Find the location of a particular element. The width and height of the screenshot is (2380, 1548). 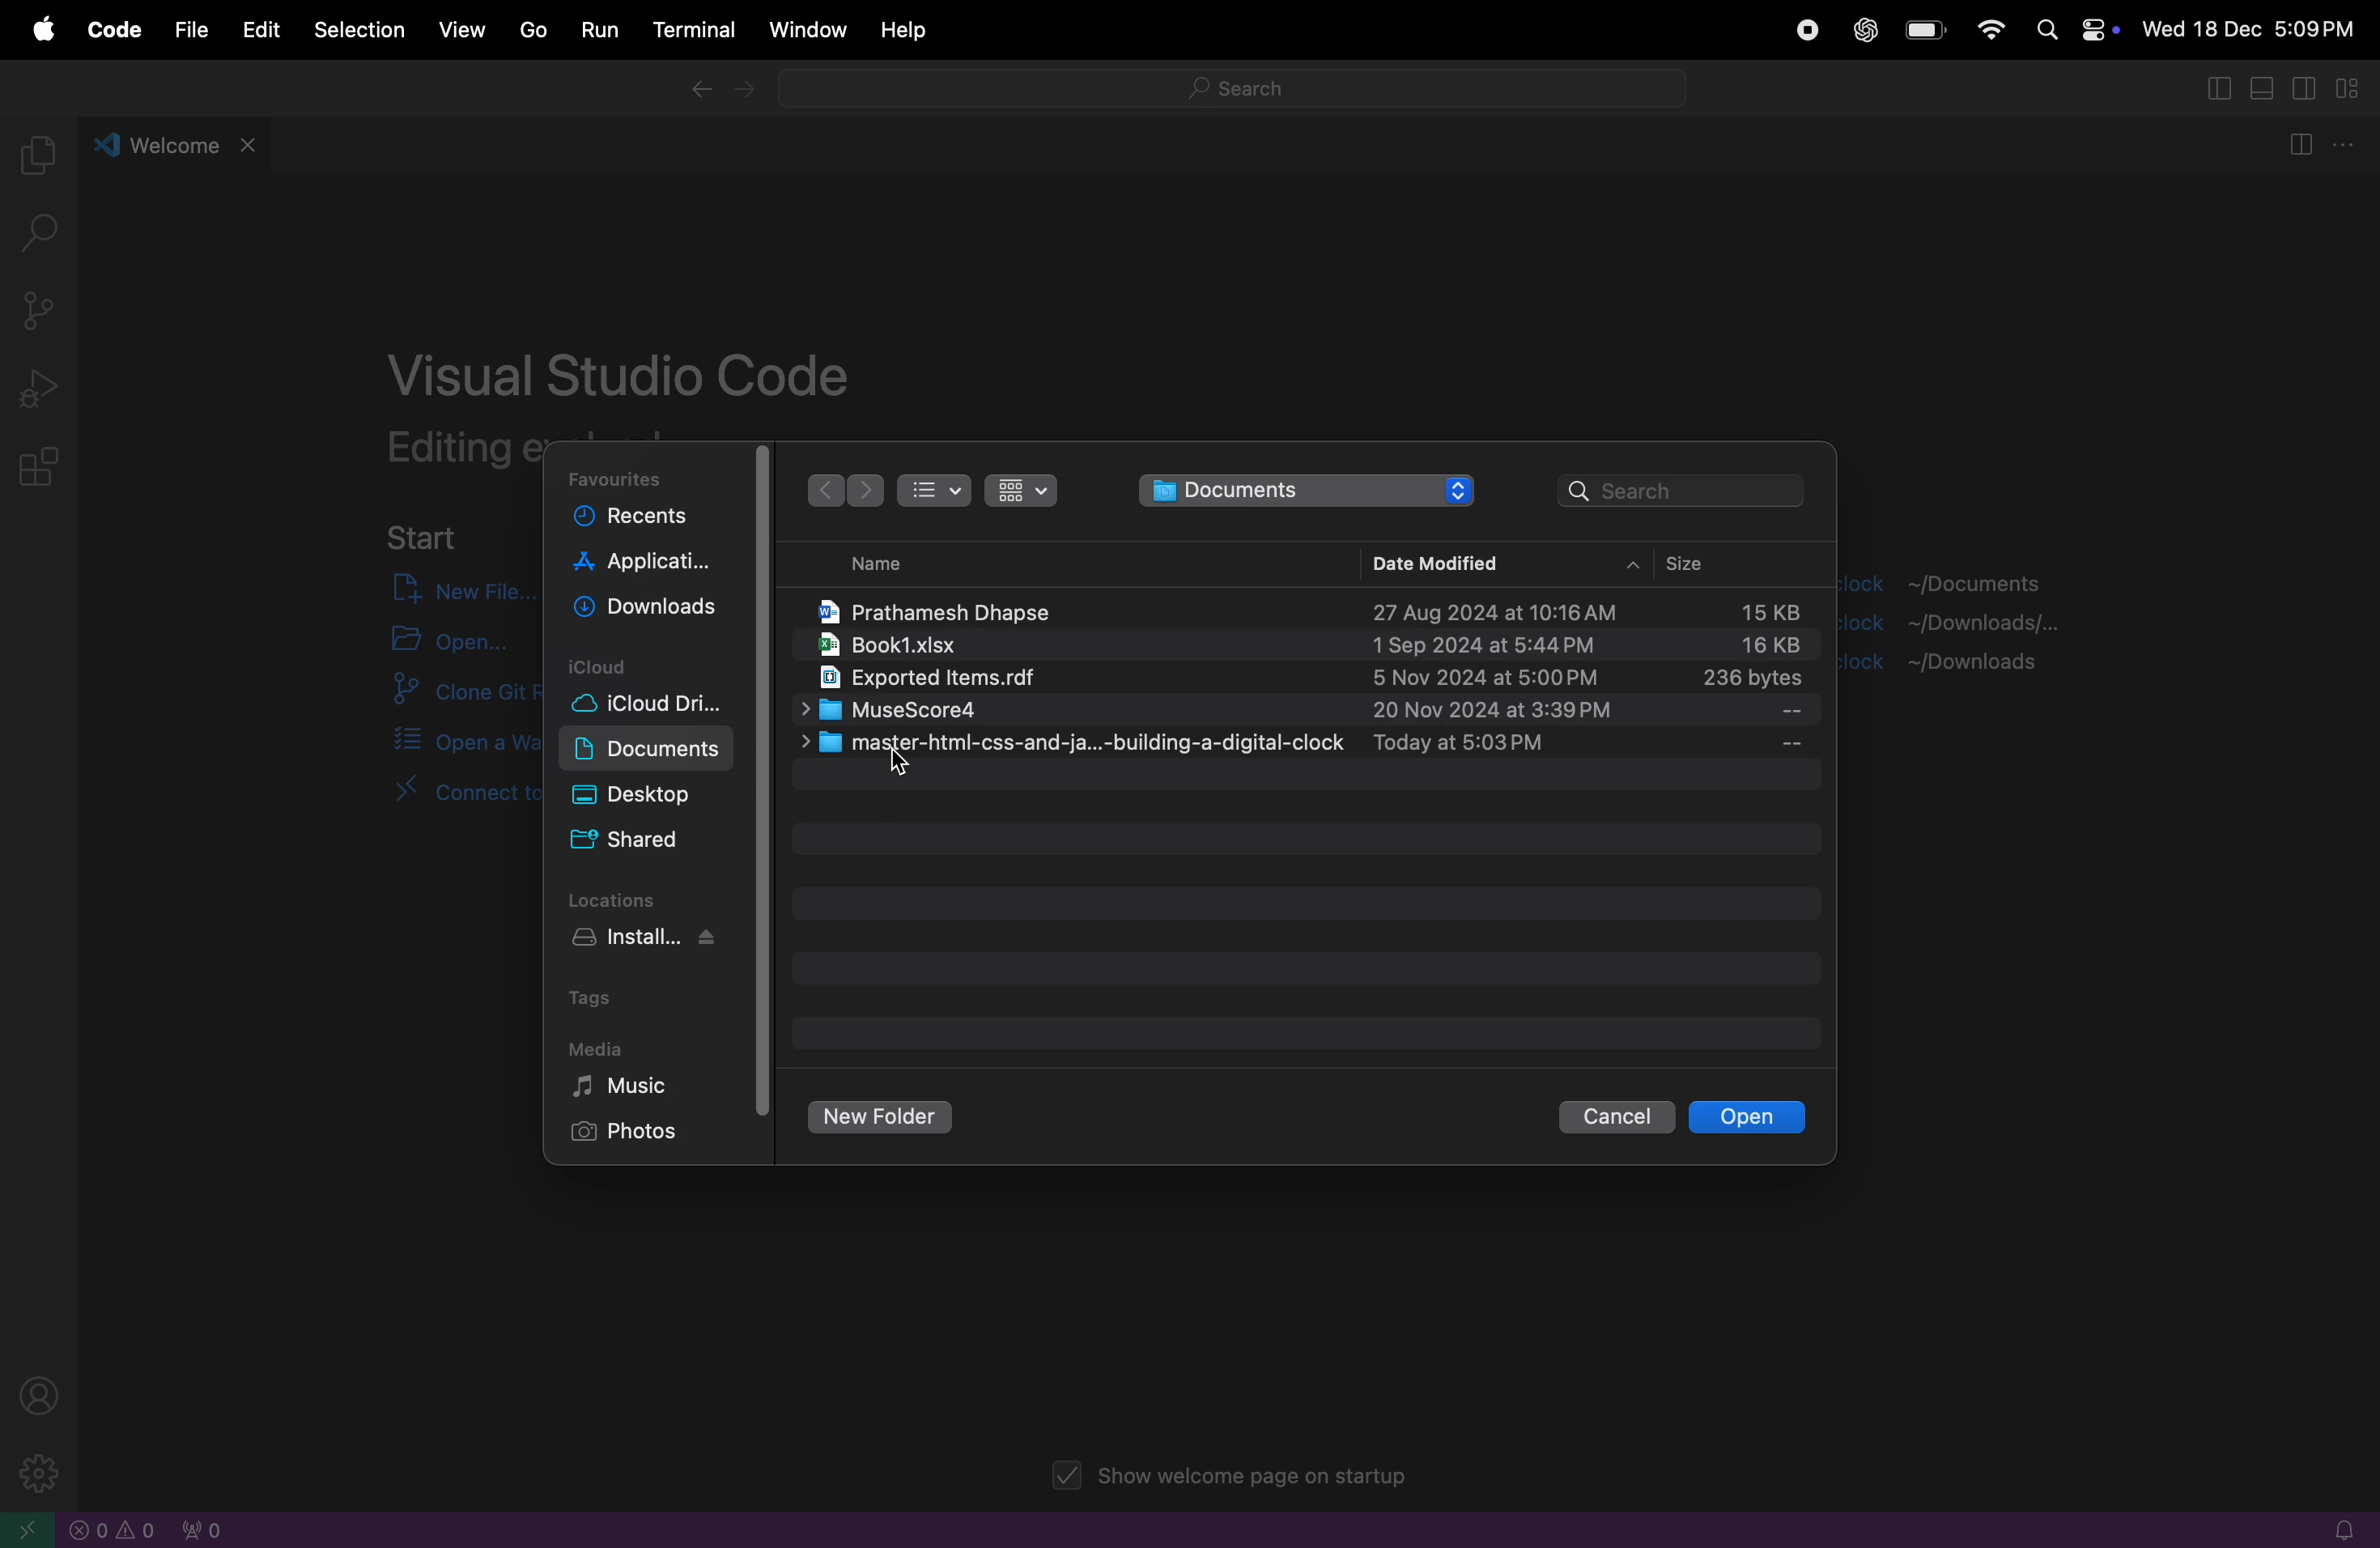

alert is located at coordinates (2334, 1530).